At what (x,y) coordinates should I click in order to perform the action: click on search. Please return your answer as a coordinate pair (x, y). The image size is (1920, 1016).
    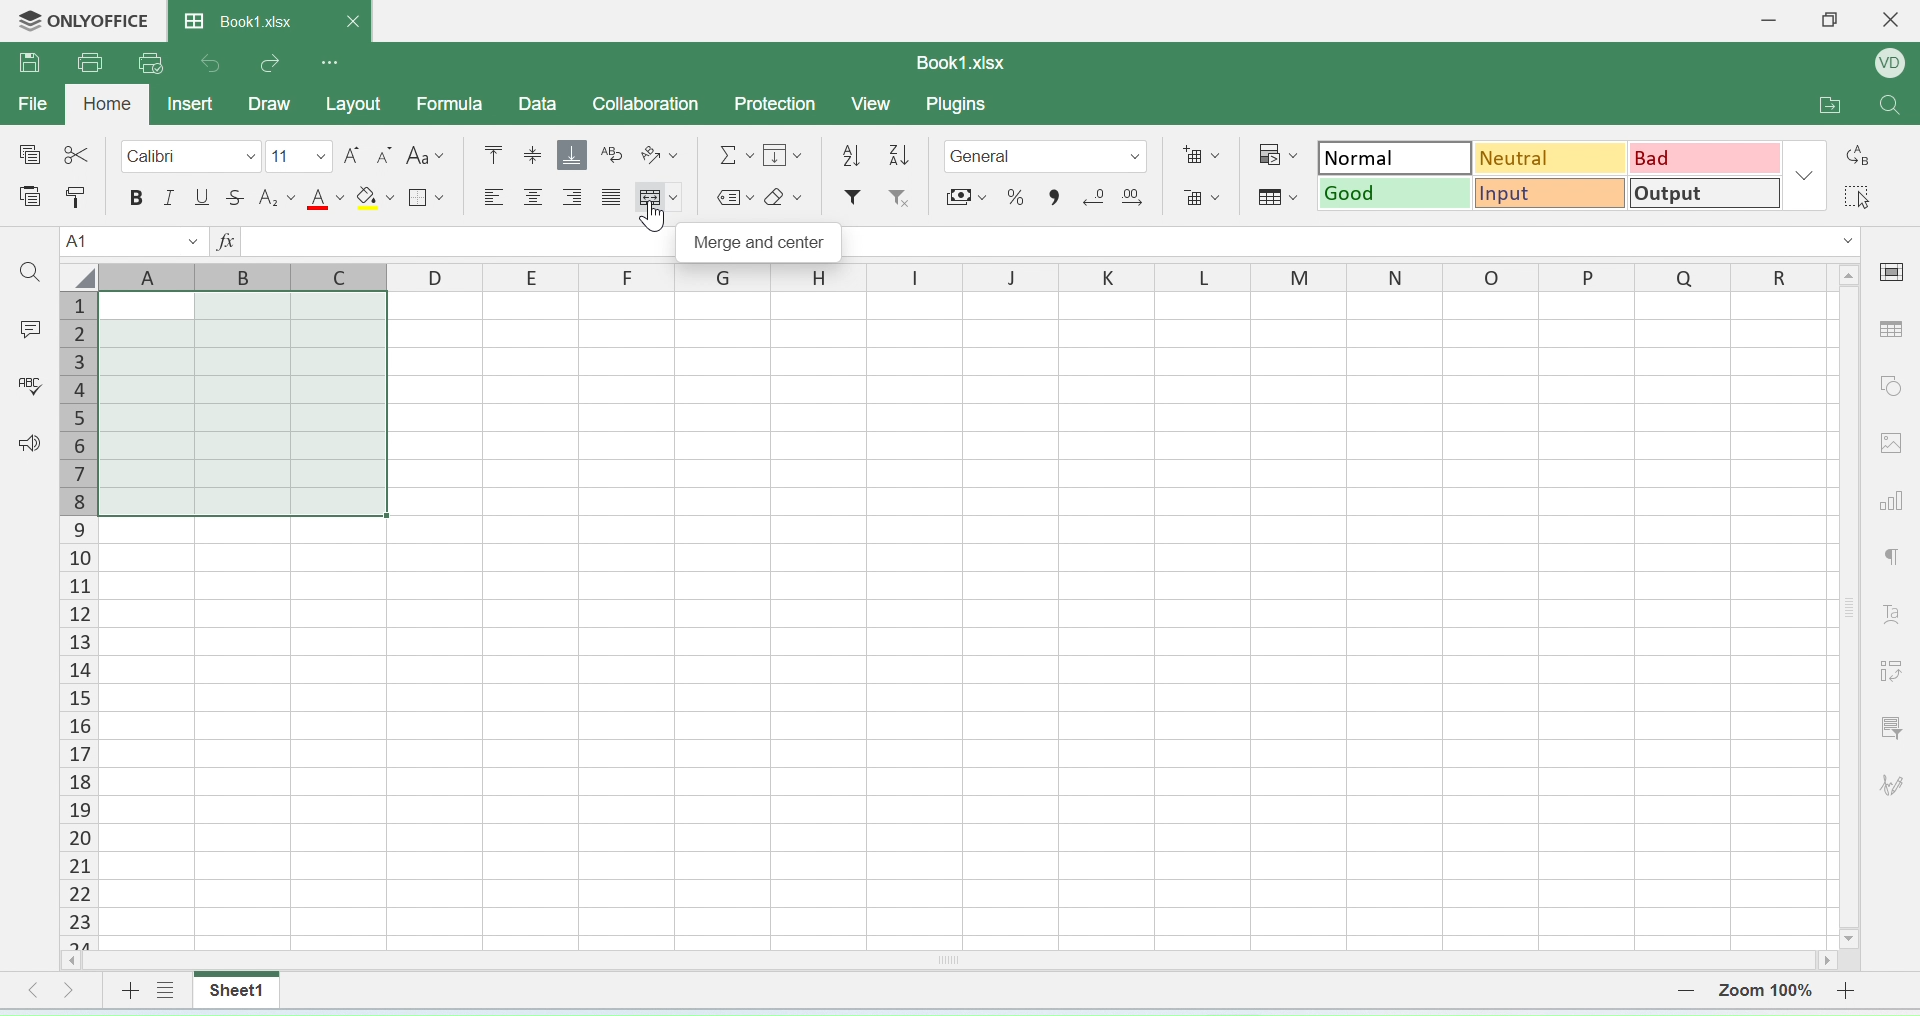
    Looking at the image, I should click on (31, 274).